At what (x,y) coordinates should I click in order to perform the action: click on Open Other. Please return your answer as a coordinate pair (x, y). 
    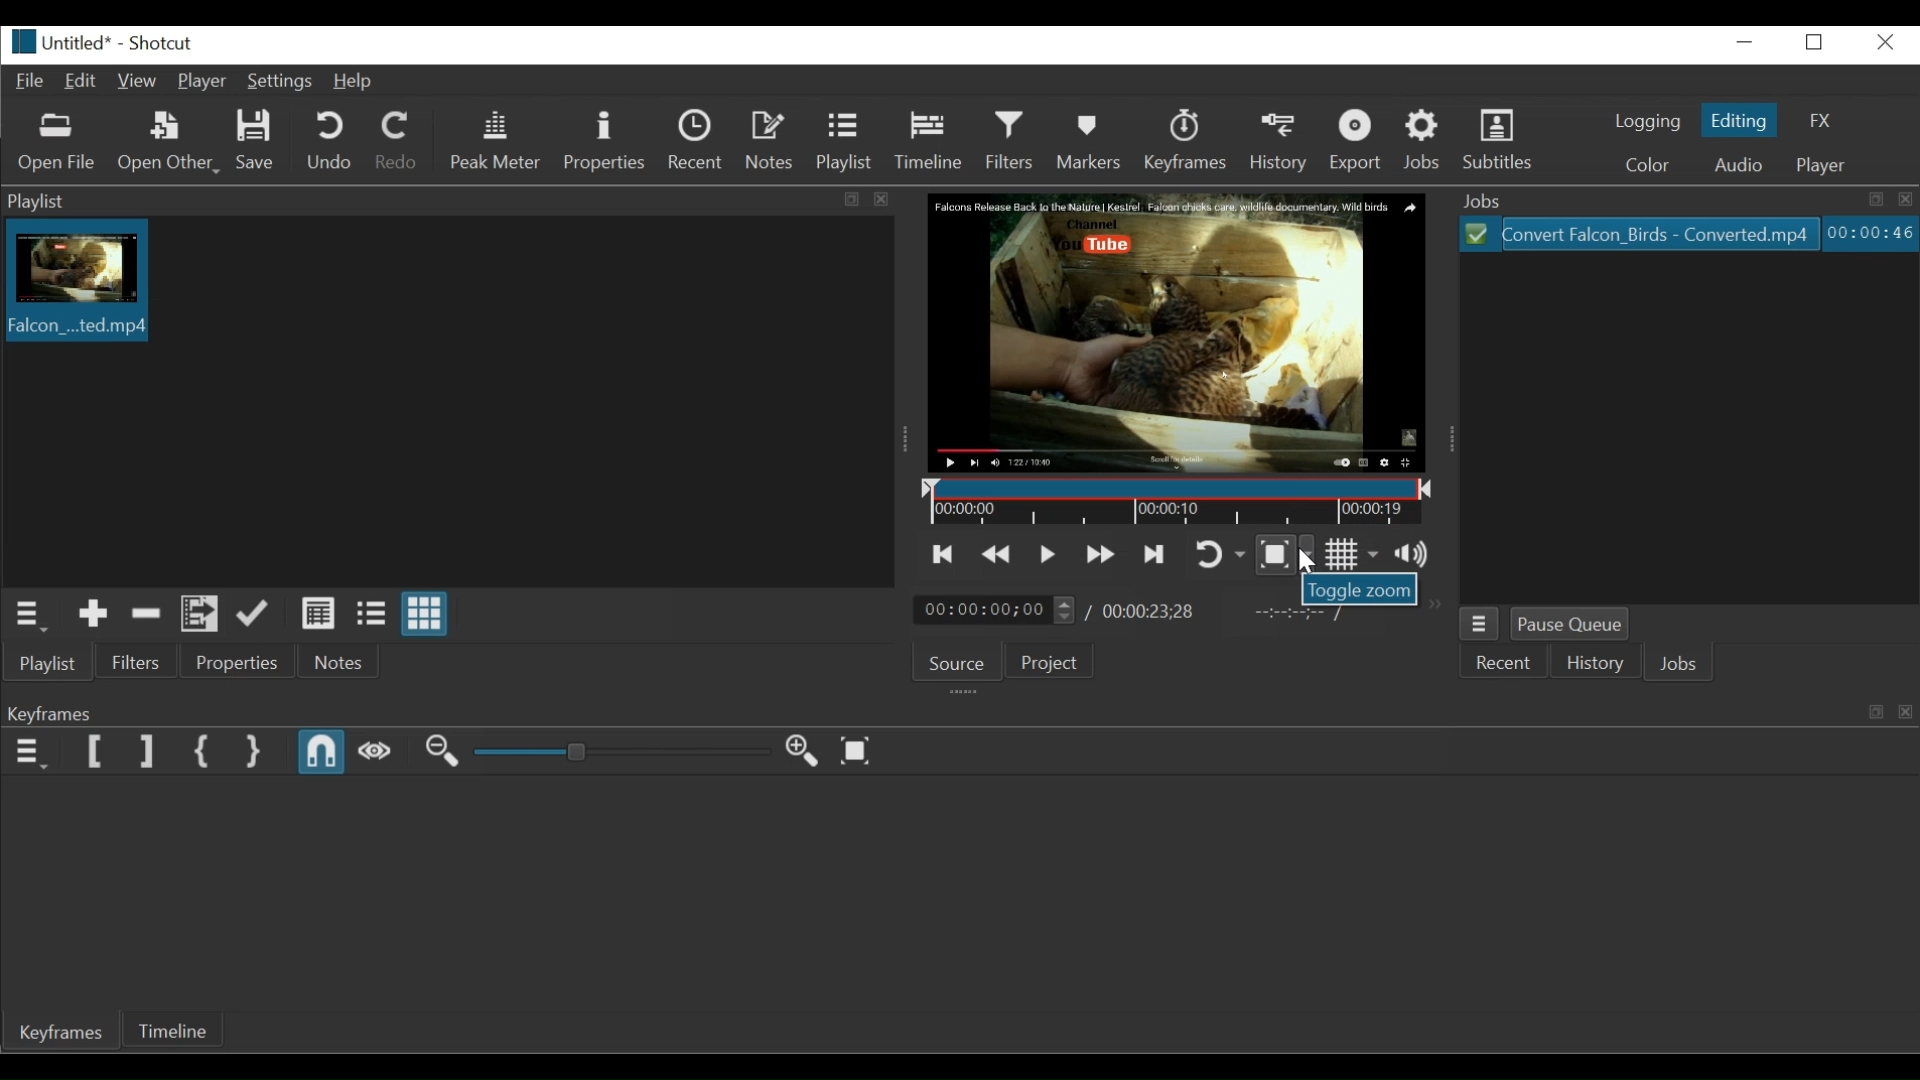
    Looking at the image, I should click on (170, 142).